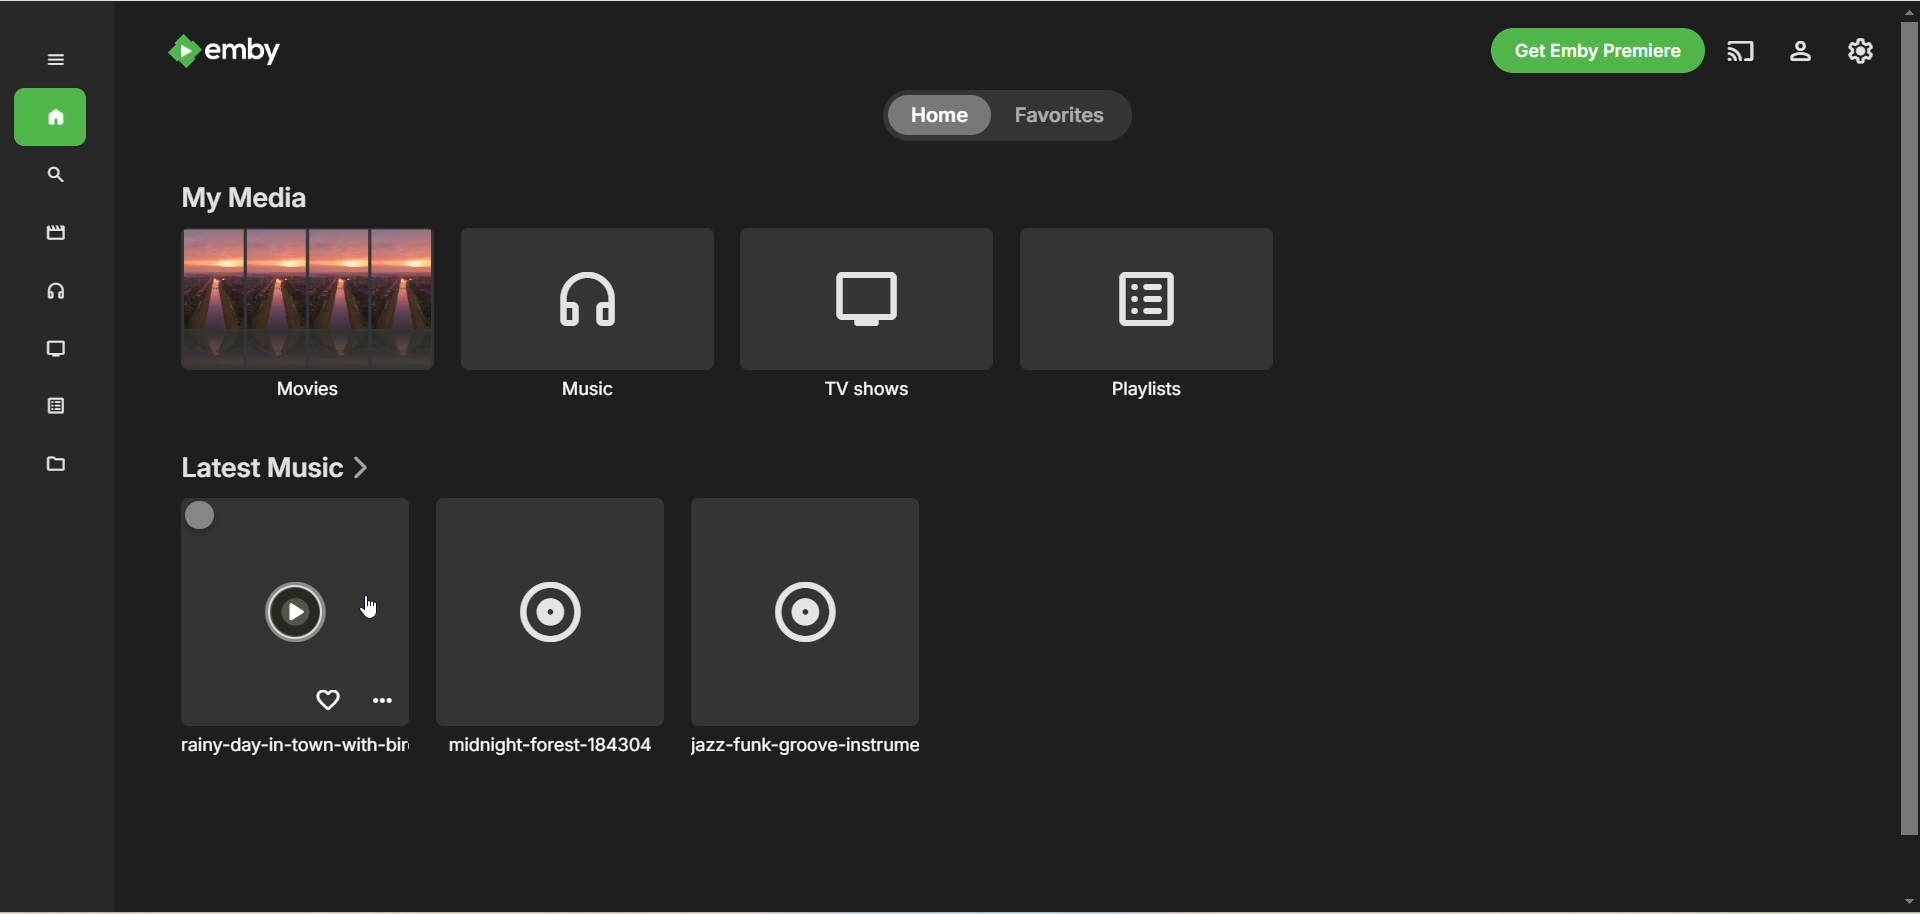 The height and width of the screenshot is (914, 1920). Describe the element at coordinates (548, 626) in the screenshot. I see `) midnight-forest-184304` at that location.